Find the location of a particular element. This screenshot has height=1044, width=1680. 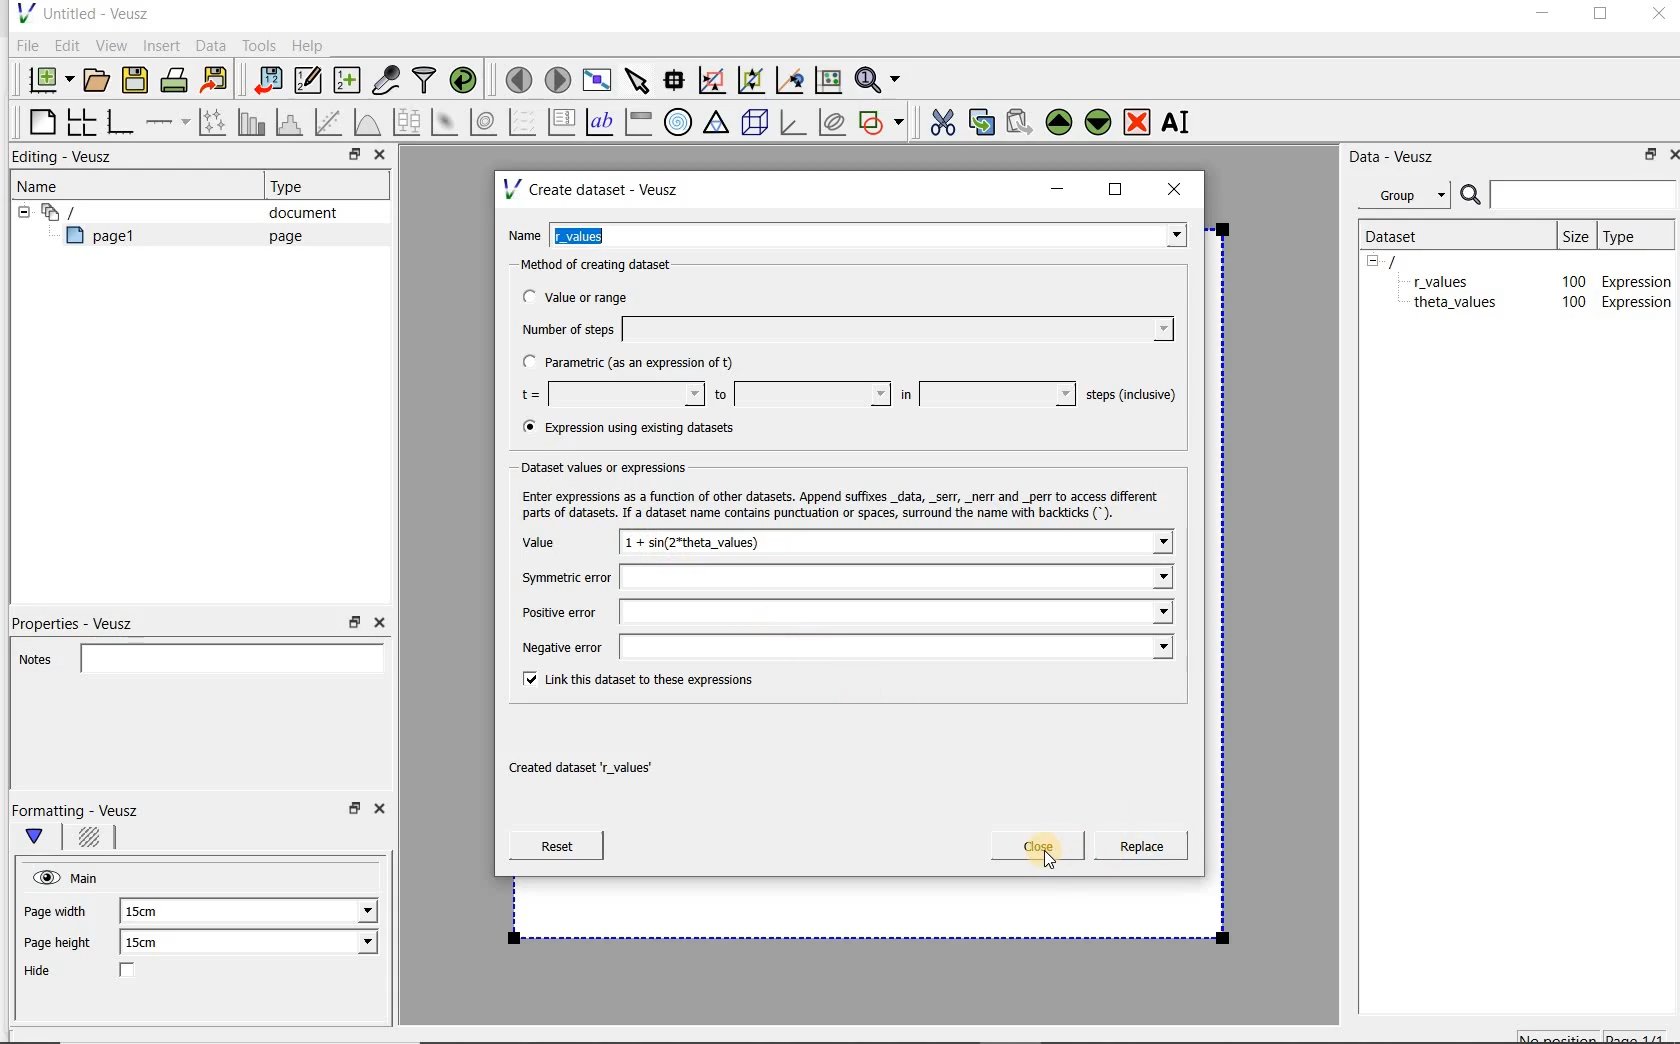

Editing - Veusz is located at coordinates (67, 158).